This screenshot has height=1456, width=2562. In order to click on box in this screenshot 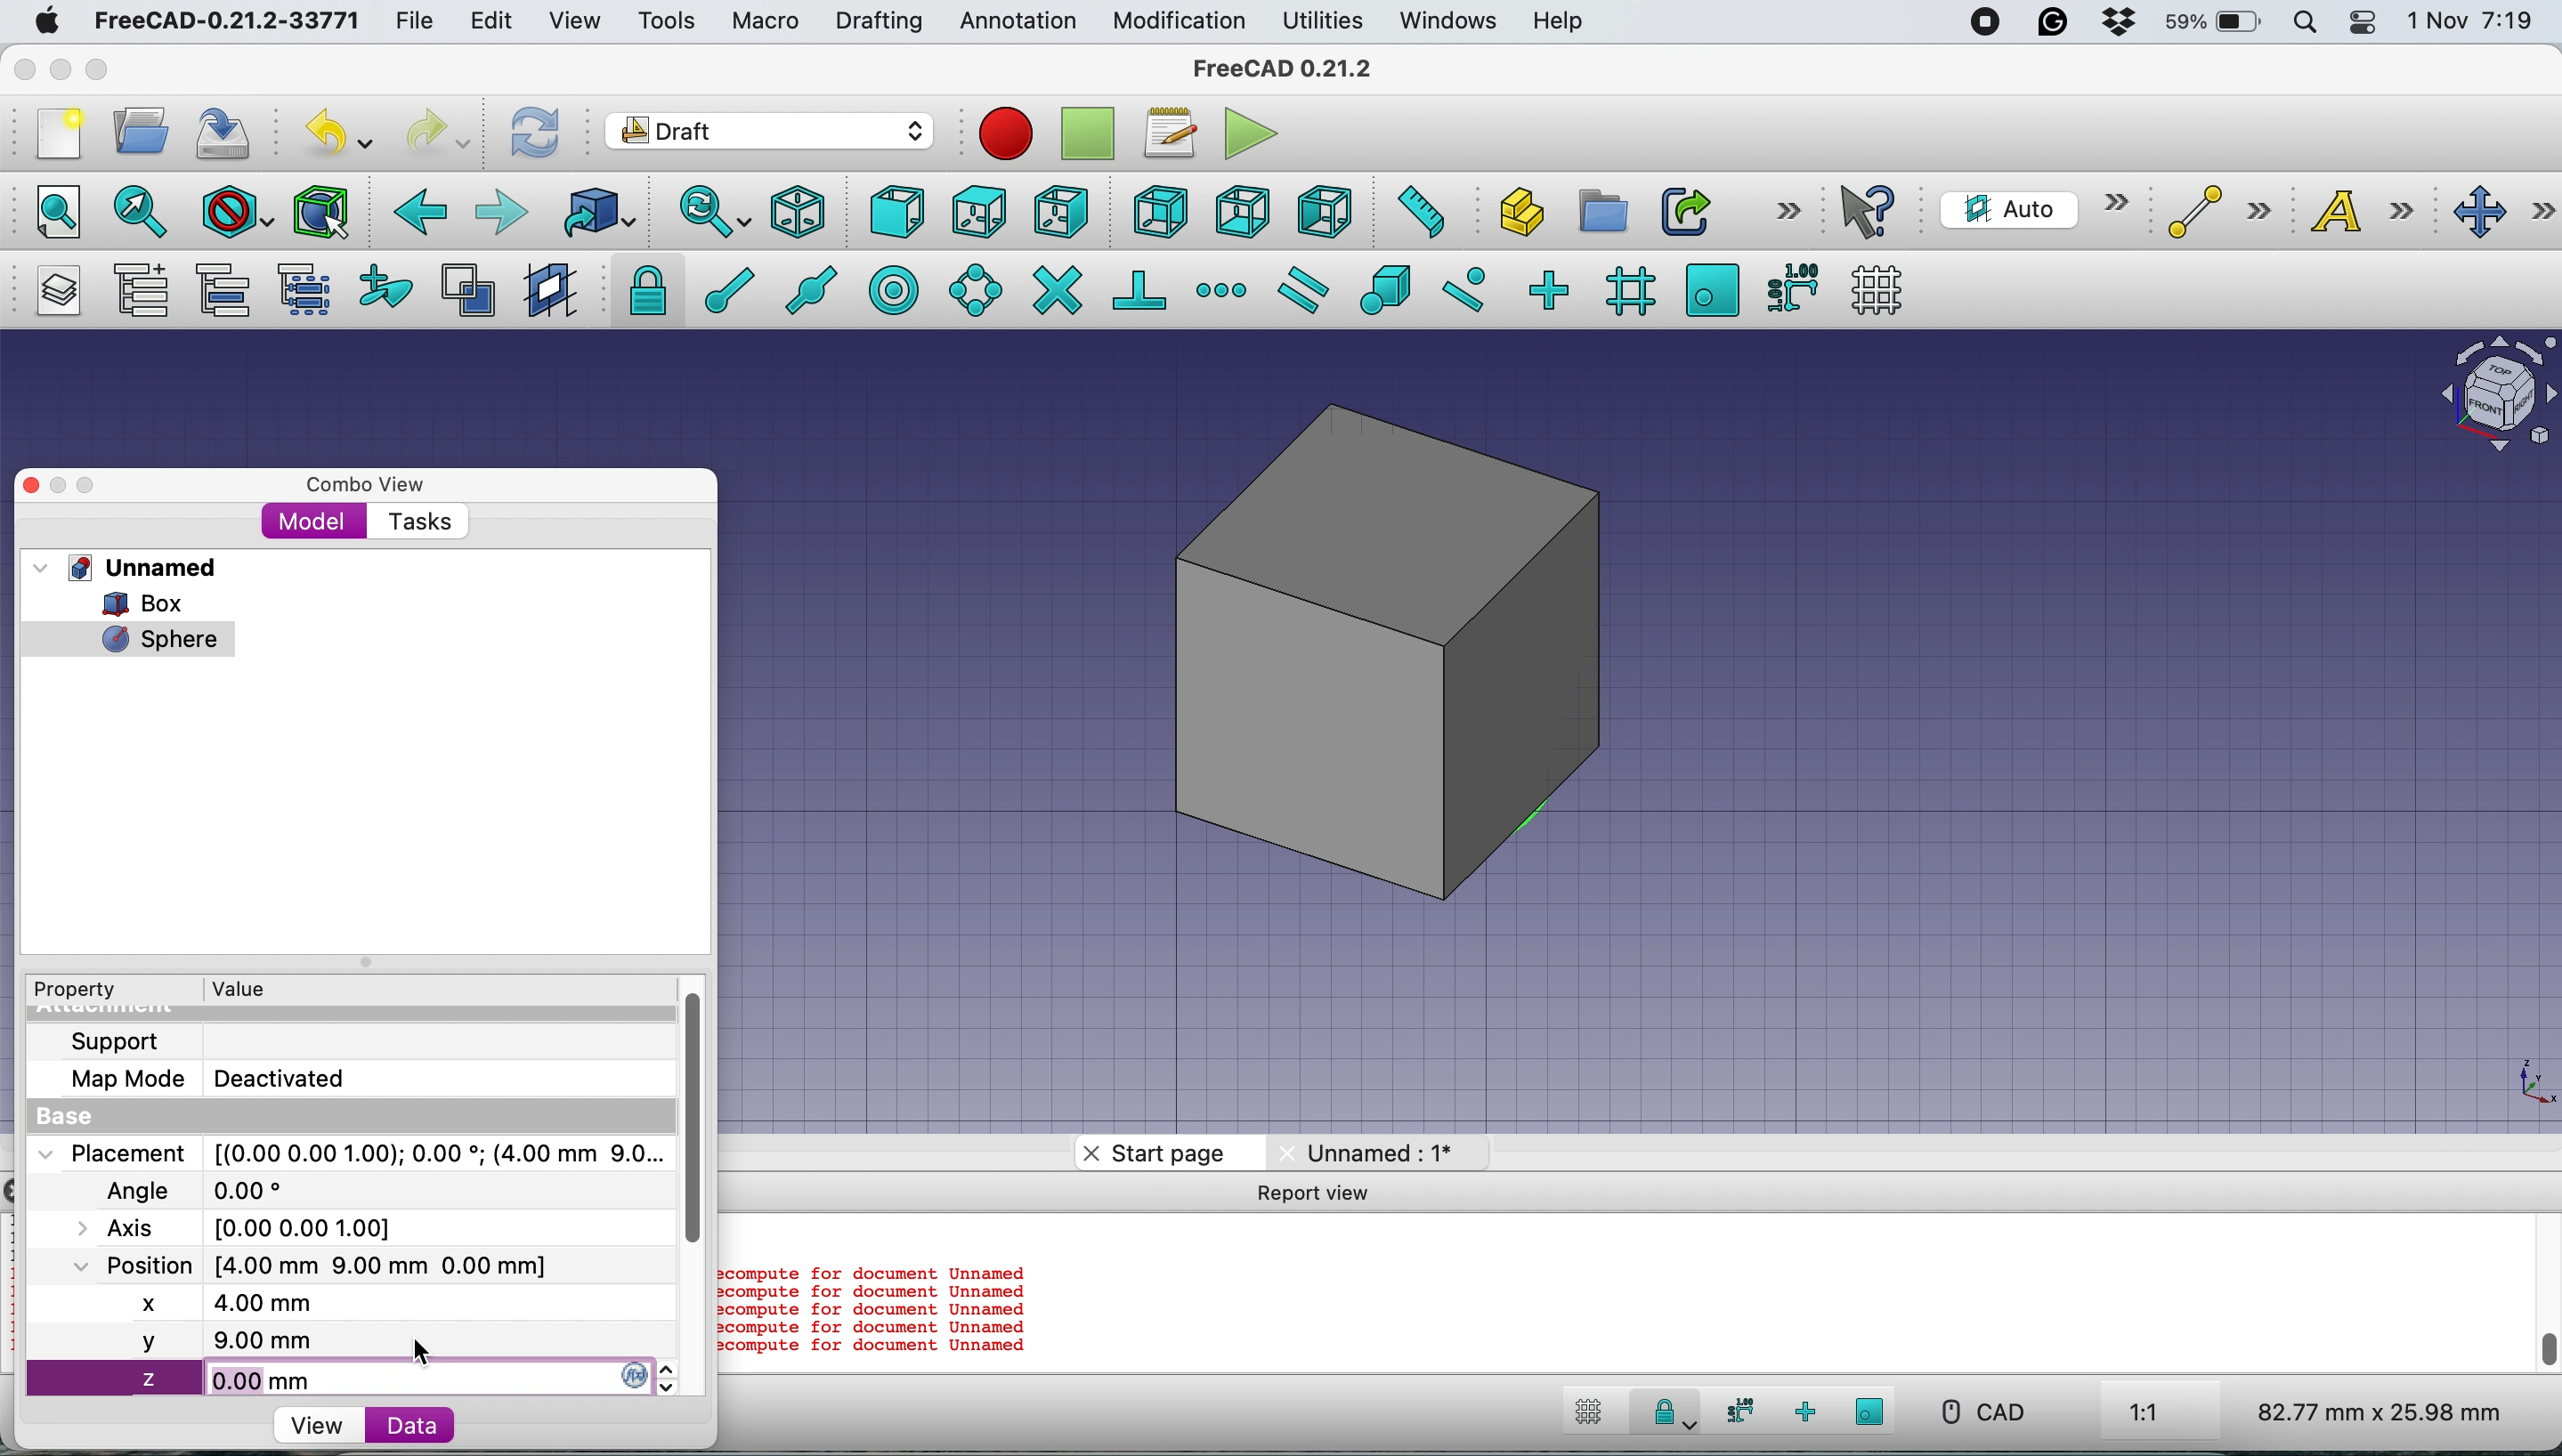, I will do `click(1398, 650)`.